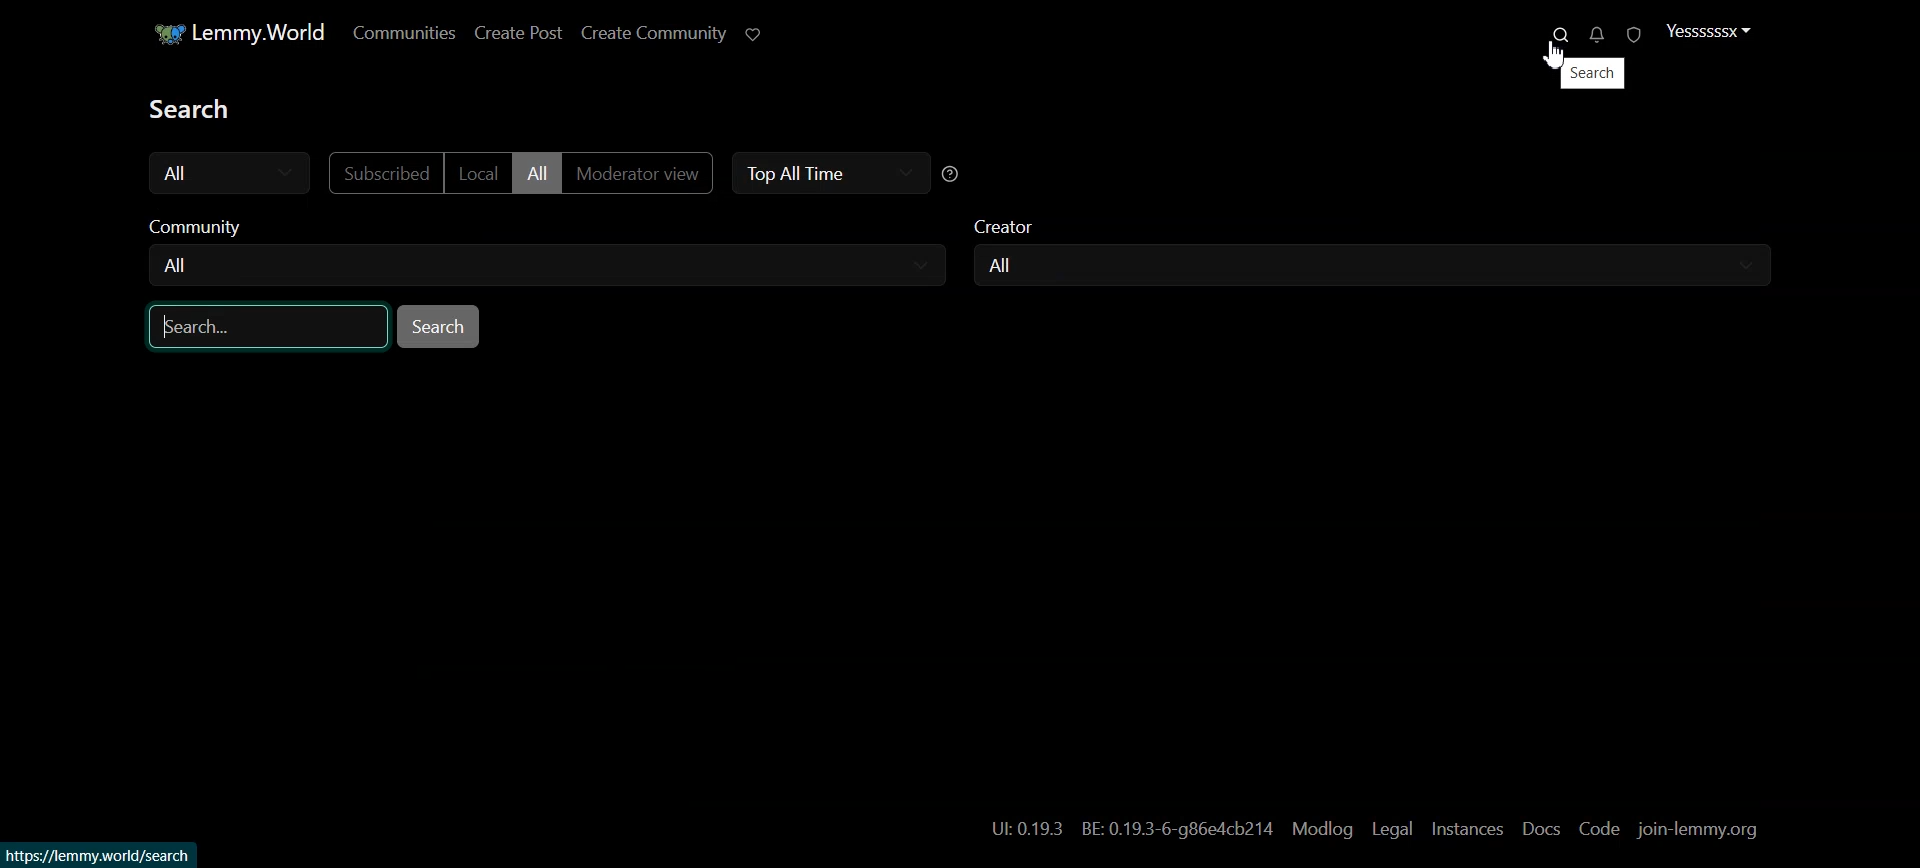 This screenshot has width=1920, height=868. What do you see at coordinates (441, 327) in the screenshot?
I see `Search` at bounding box center [441, 327].